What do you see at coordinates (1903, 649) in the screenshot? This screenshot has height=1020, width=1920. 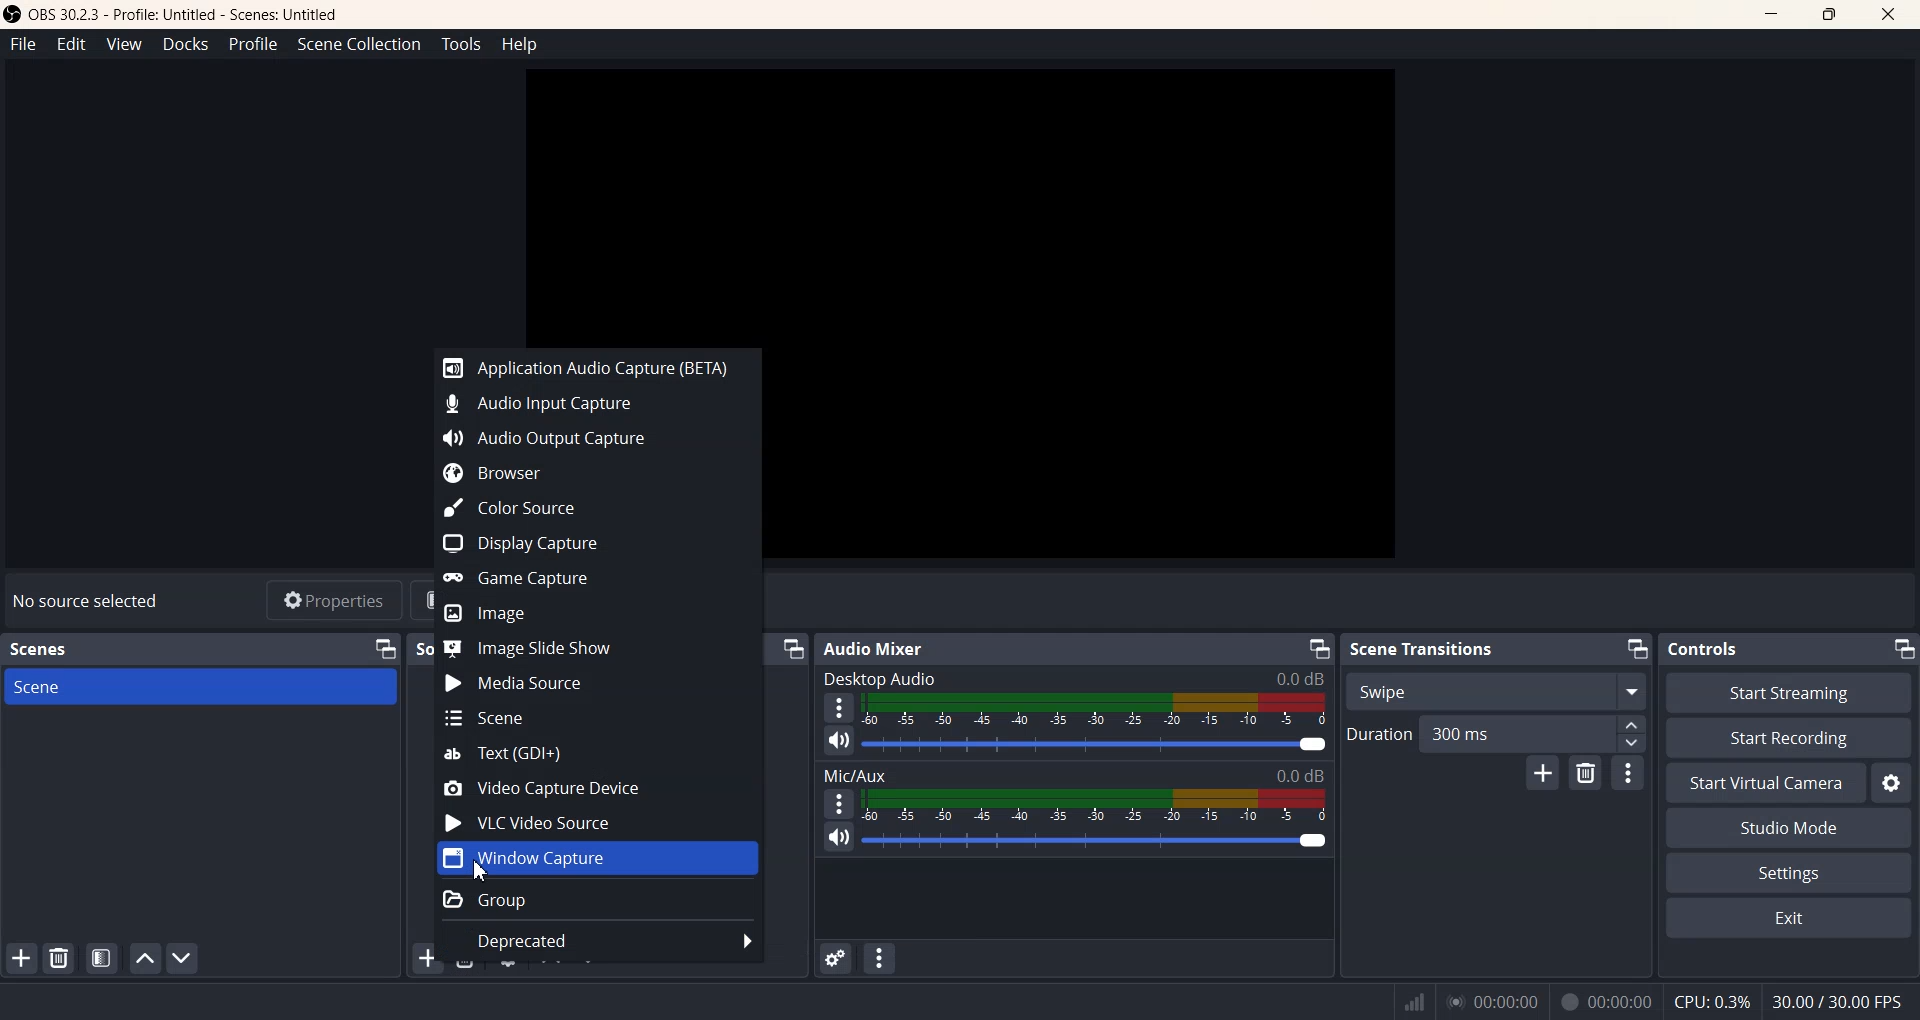 I see `Minimize` at bounding box center [1903, 649].